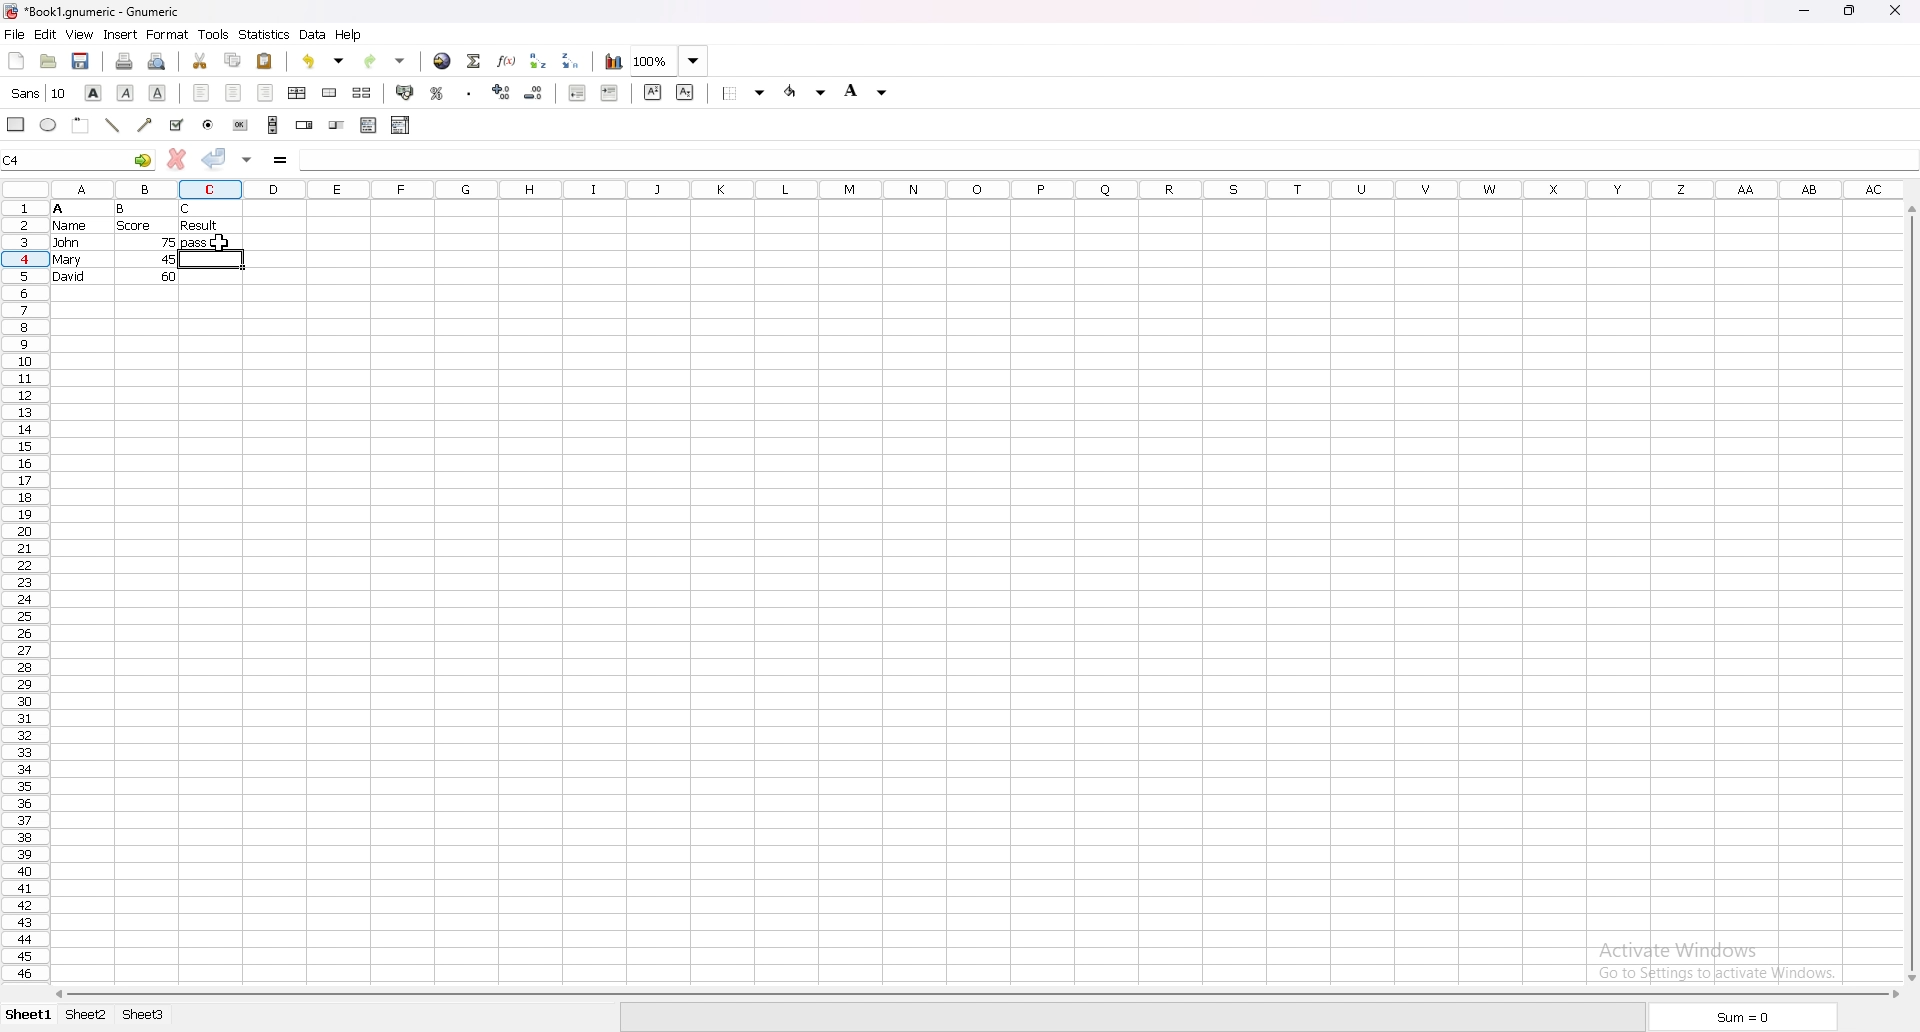 The width and height of the screenshot is (1920, 1032). I want to click on background, so click(871, 91).